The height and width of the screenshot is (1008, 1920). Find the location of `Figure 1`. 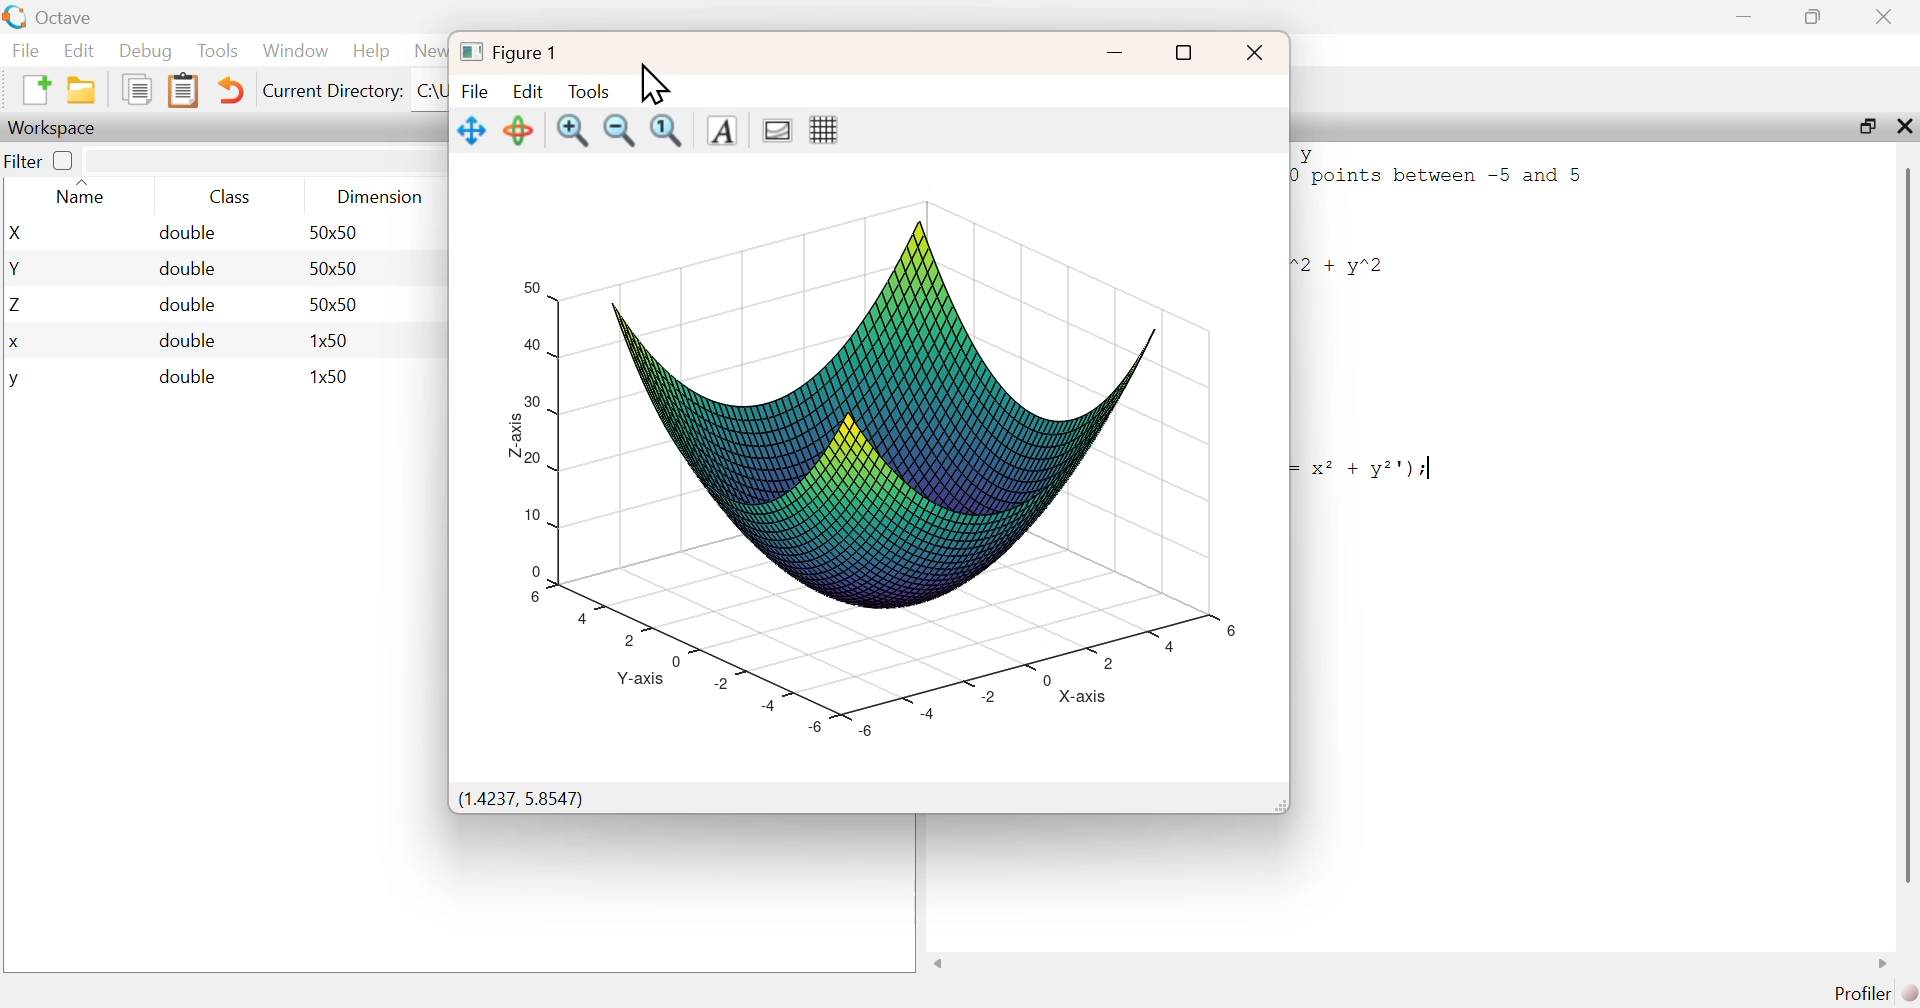

Figure 1 is located at coordinates (509, 52).